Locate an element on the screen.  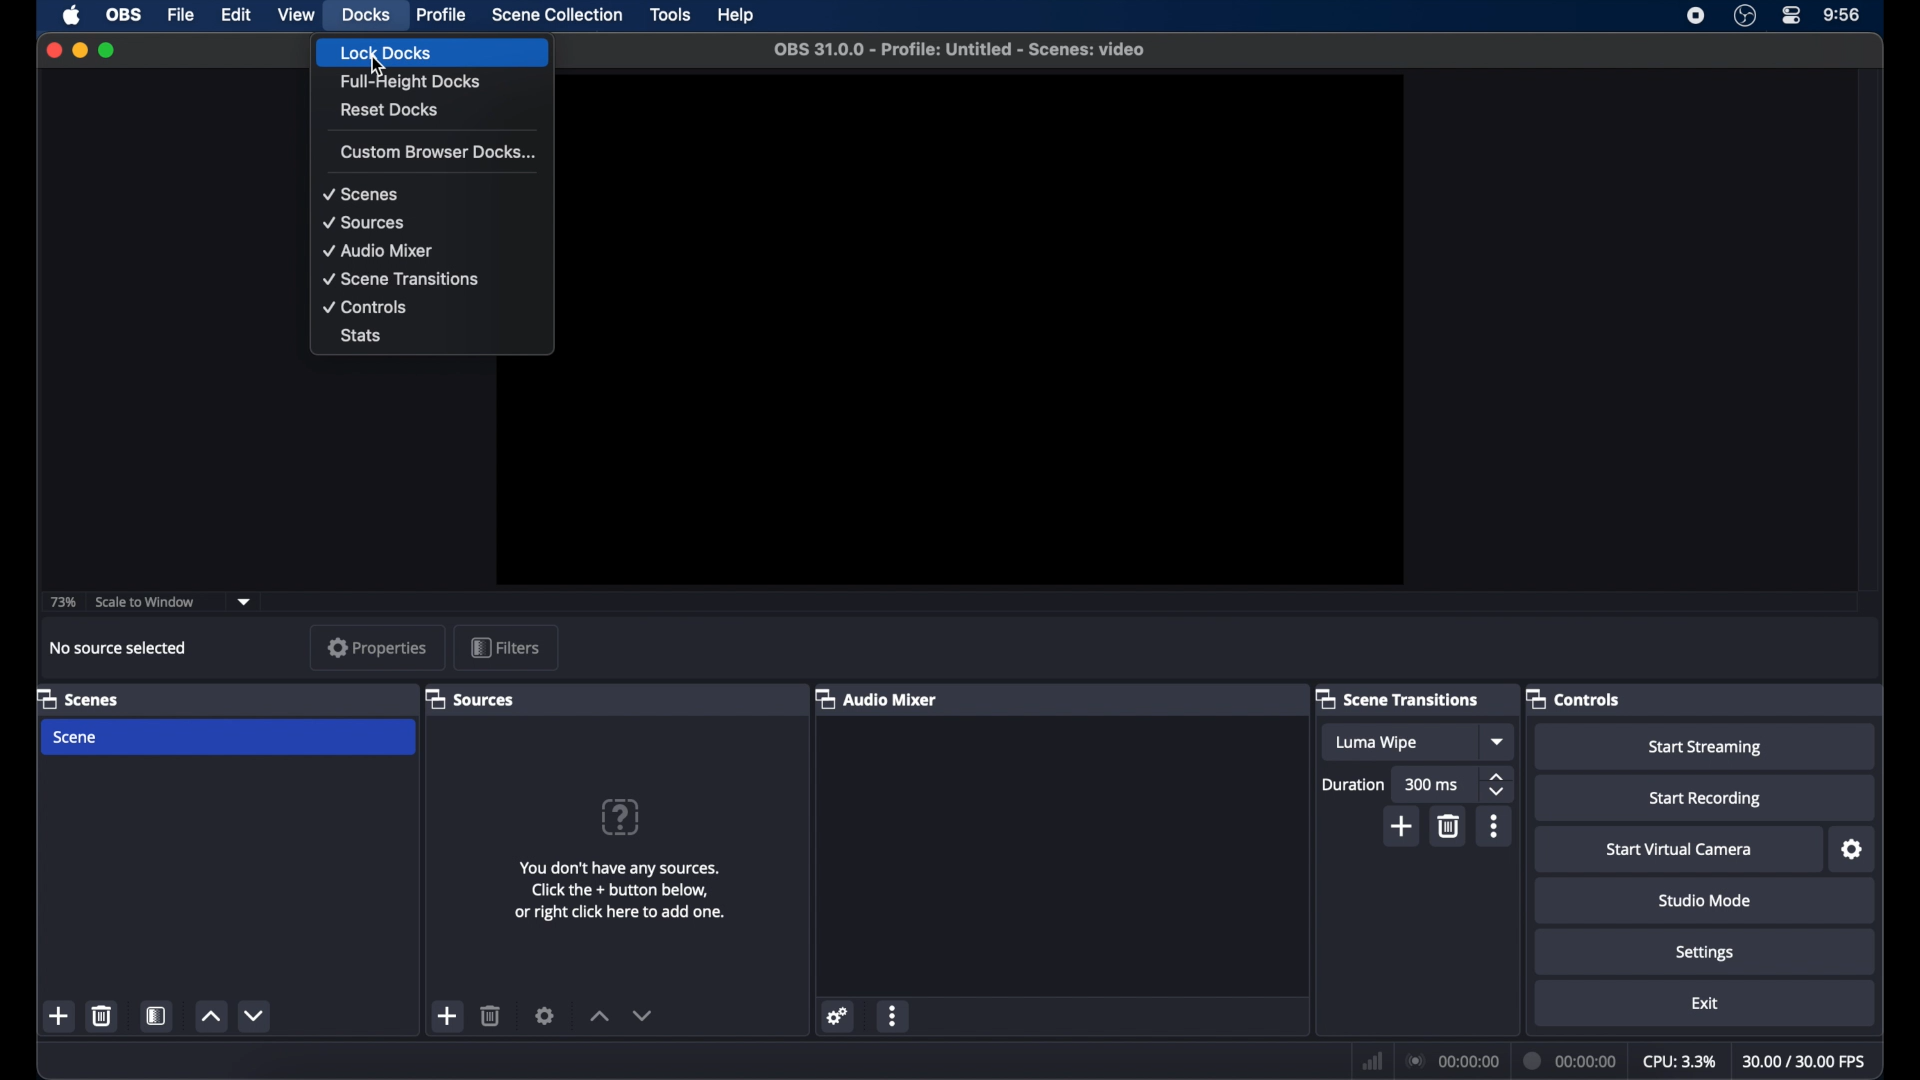
controls is located at coordinates (1578, 698).